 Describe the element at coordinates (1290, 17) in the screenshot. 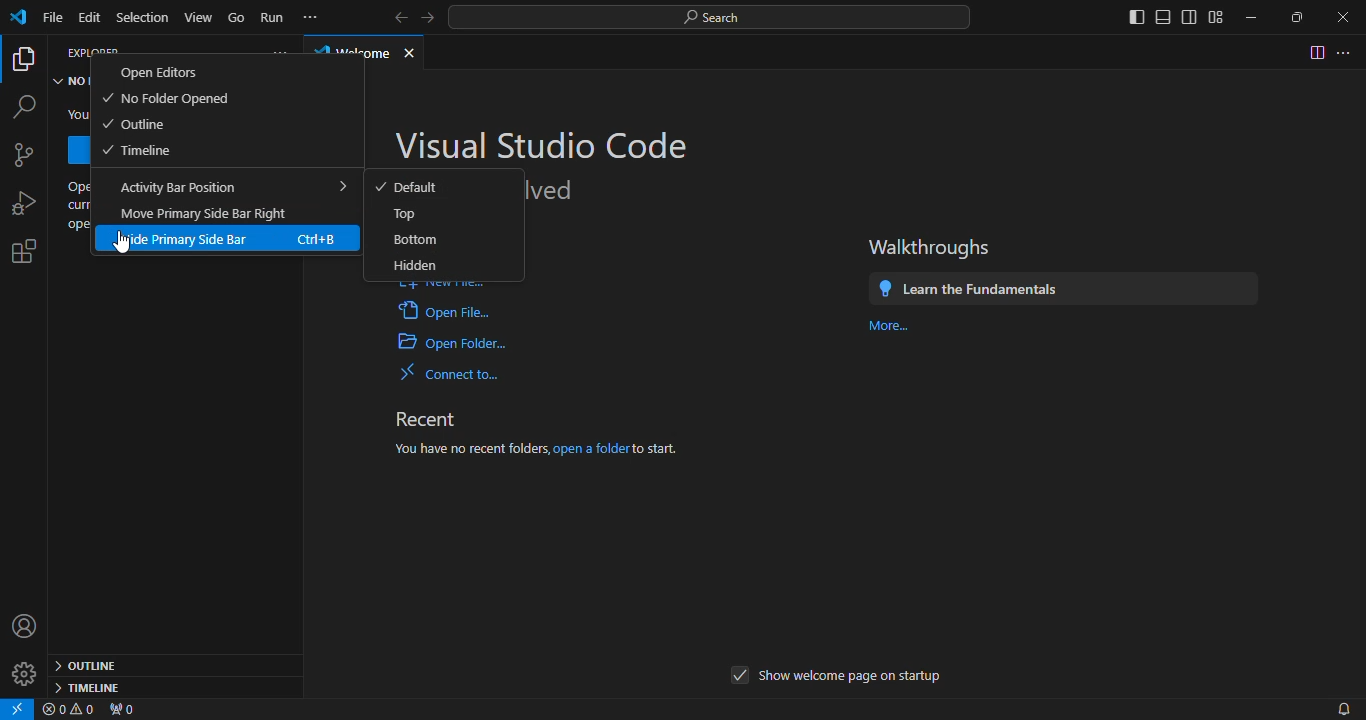

I see `restore down` at that location.